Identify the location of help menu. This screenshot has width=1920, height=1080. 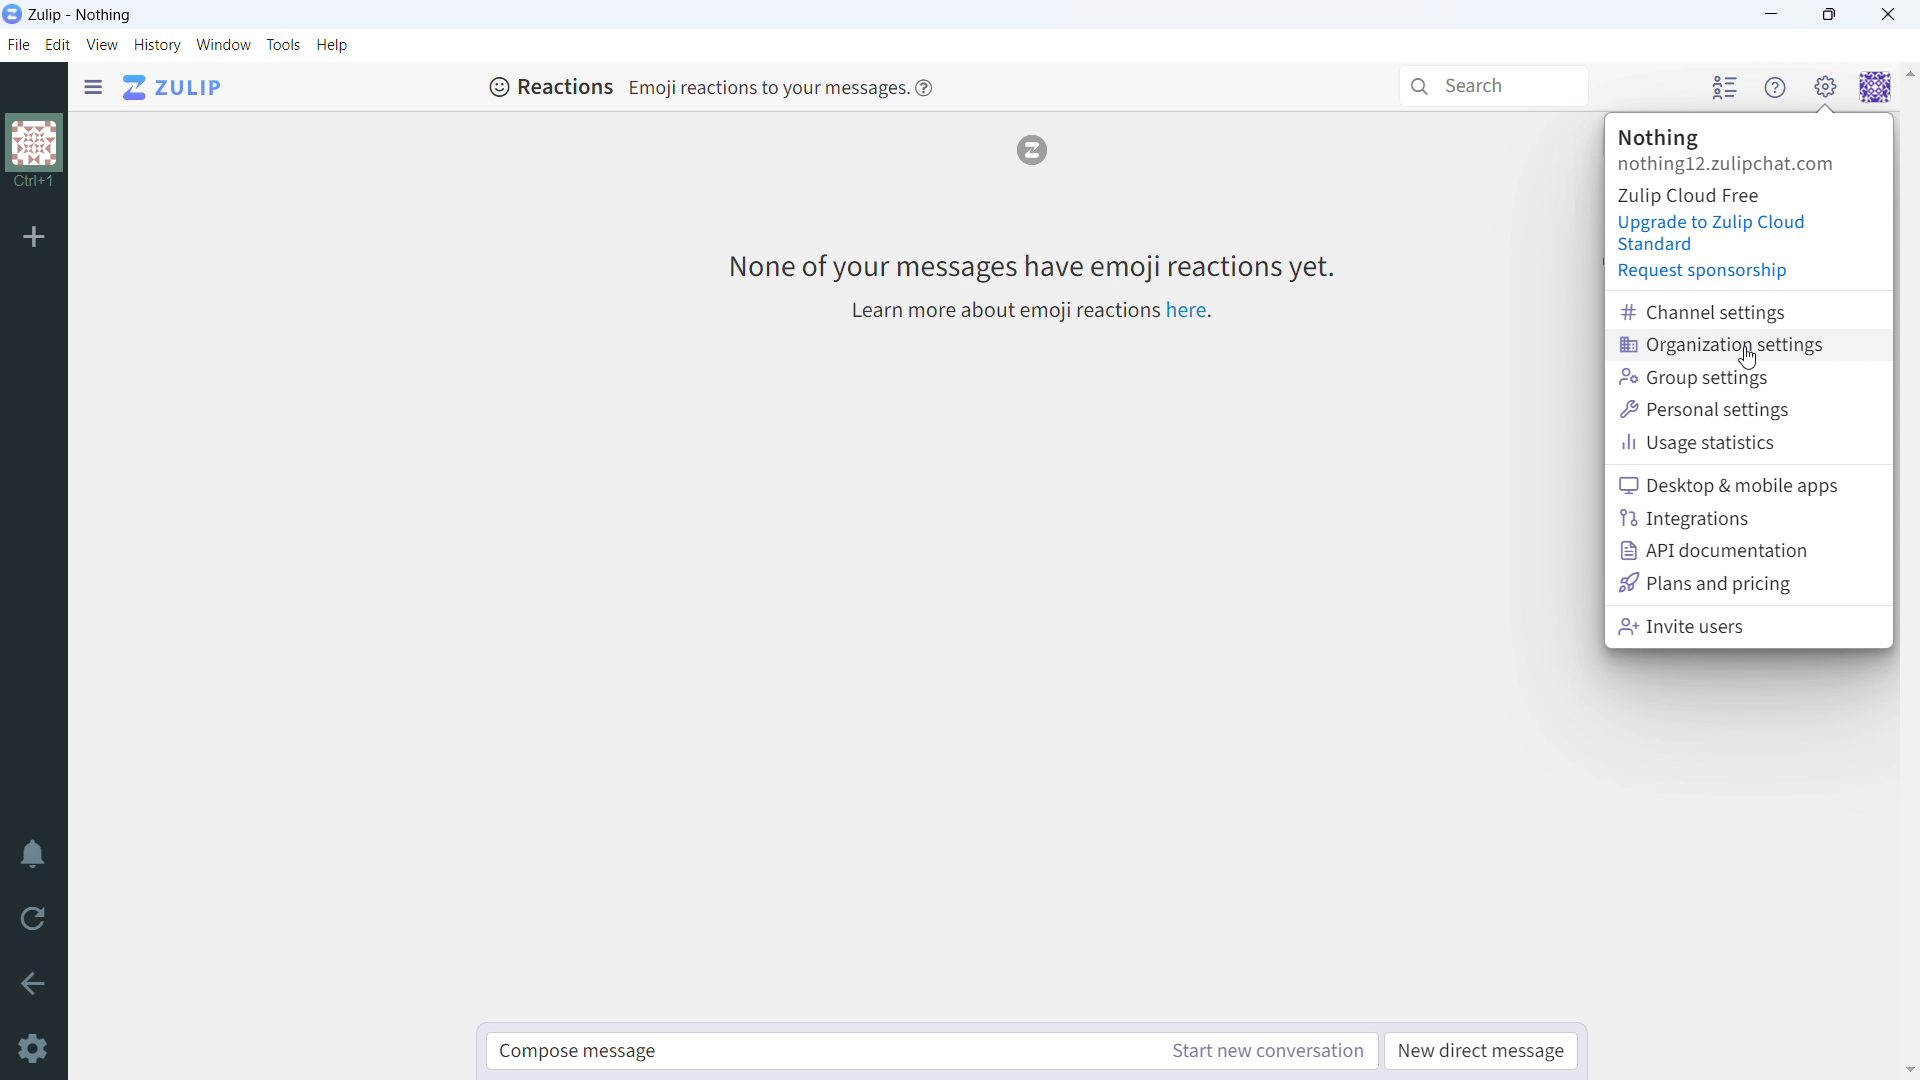
(1775, 87).